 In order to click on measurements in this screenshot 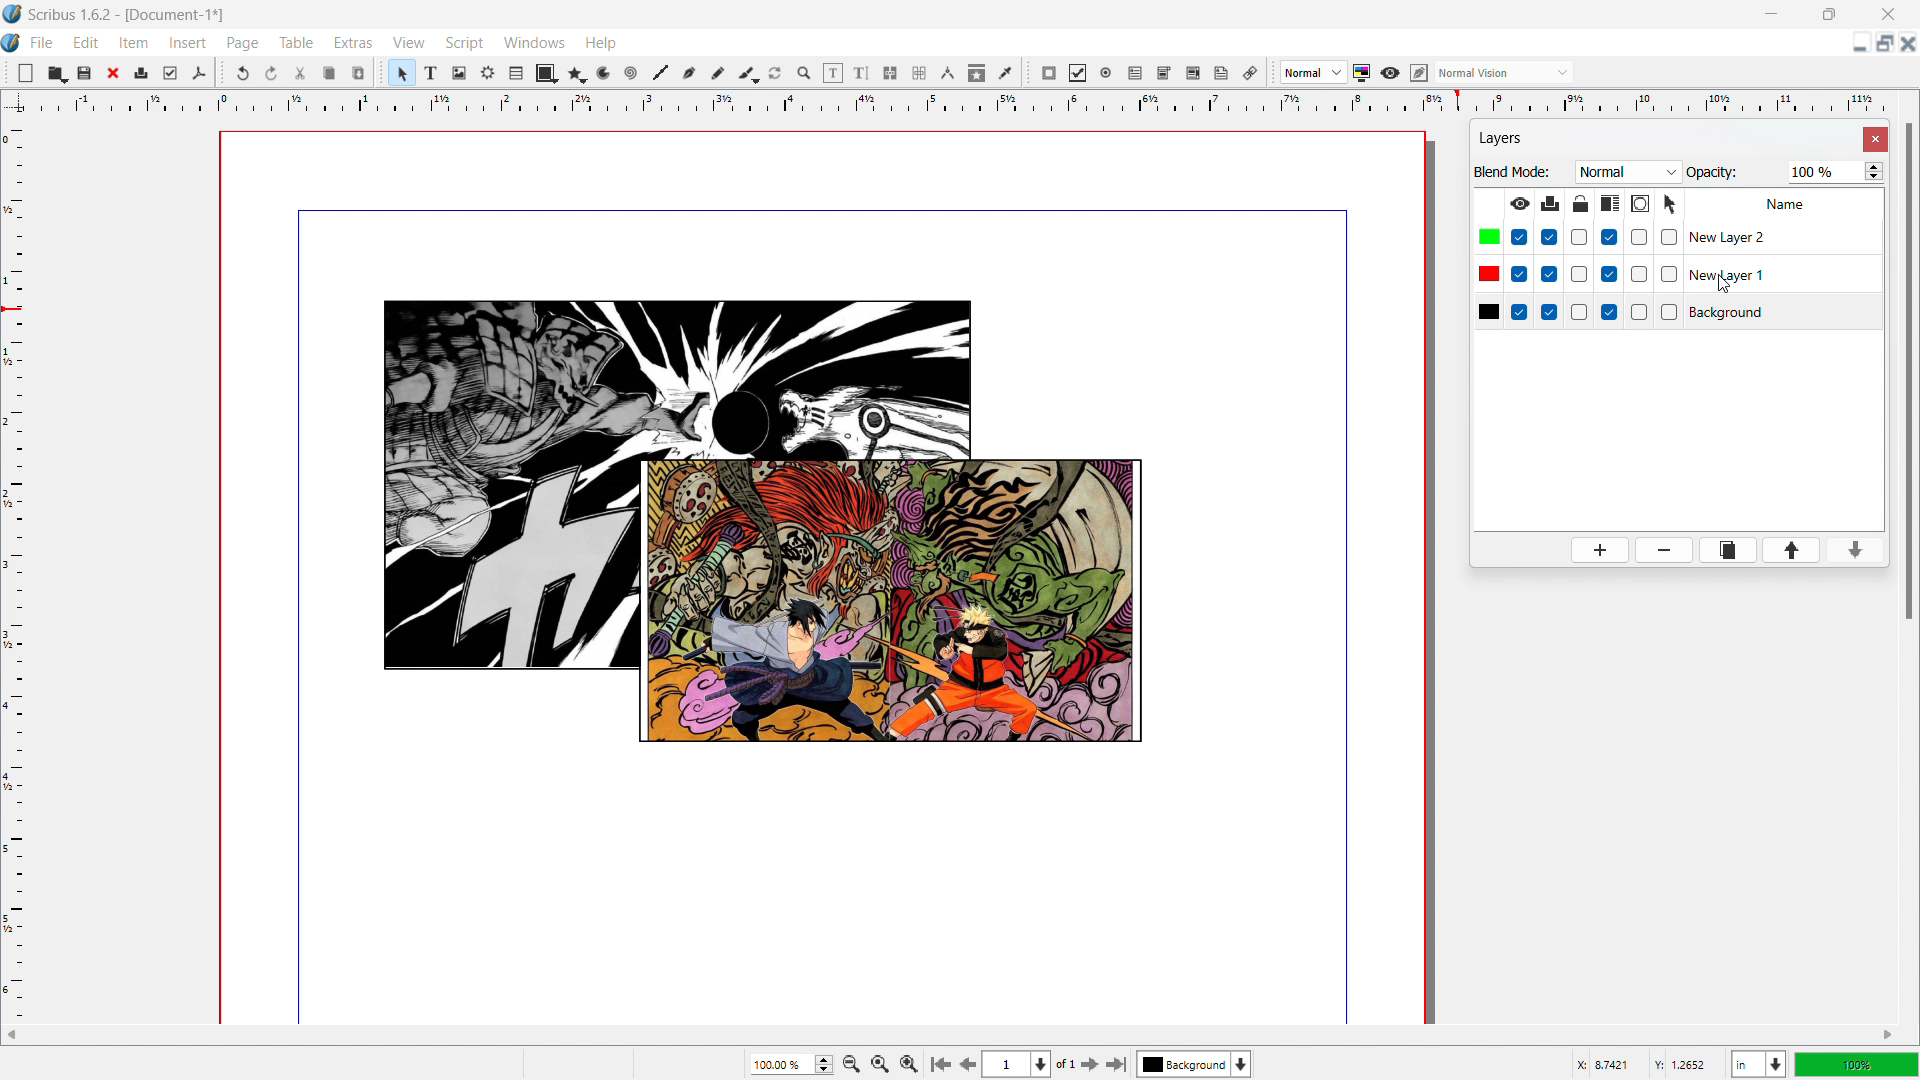, I will do `click(948, 73)`.